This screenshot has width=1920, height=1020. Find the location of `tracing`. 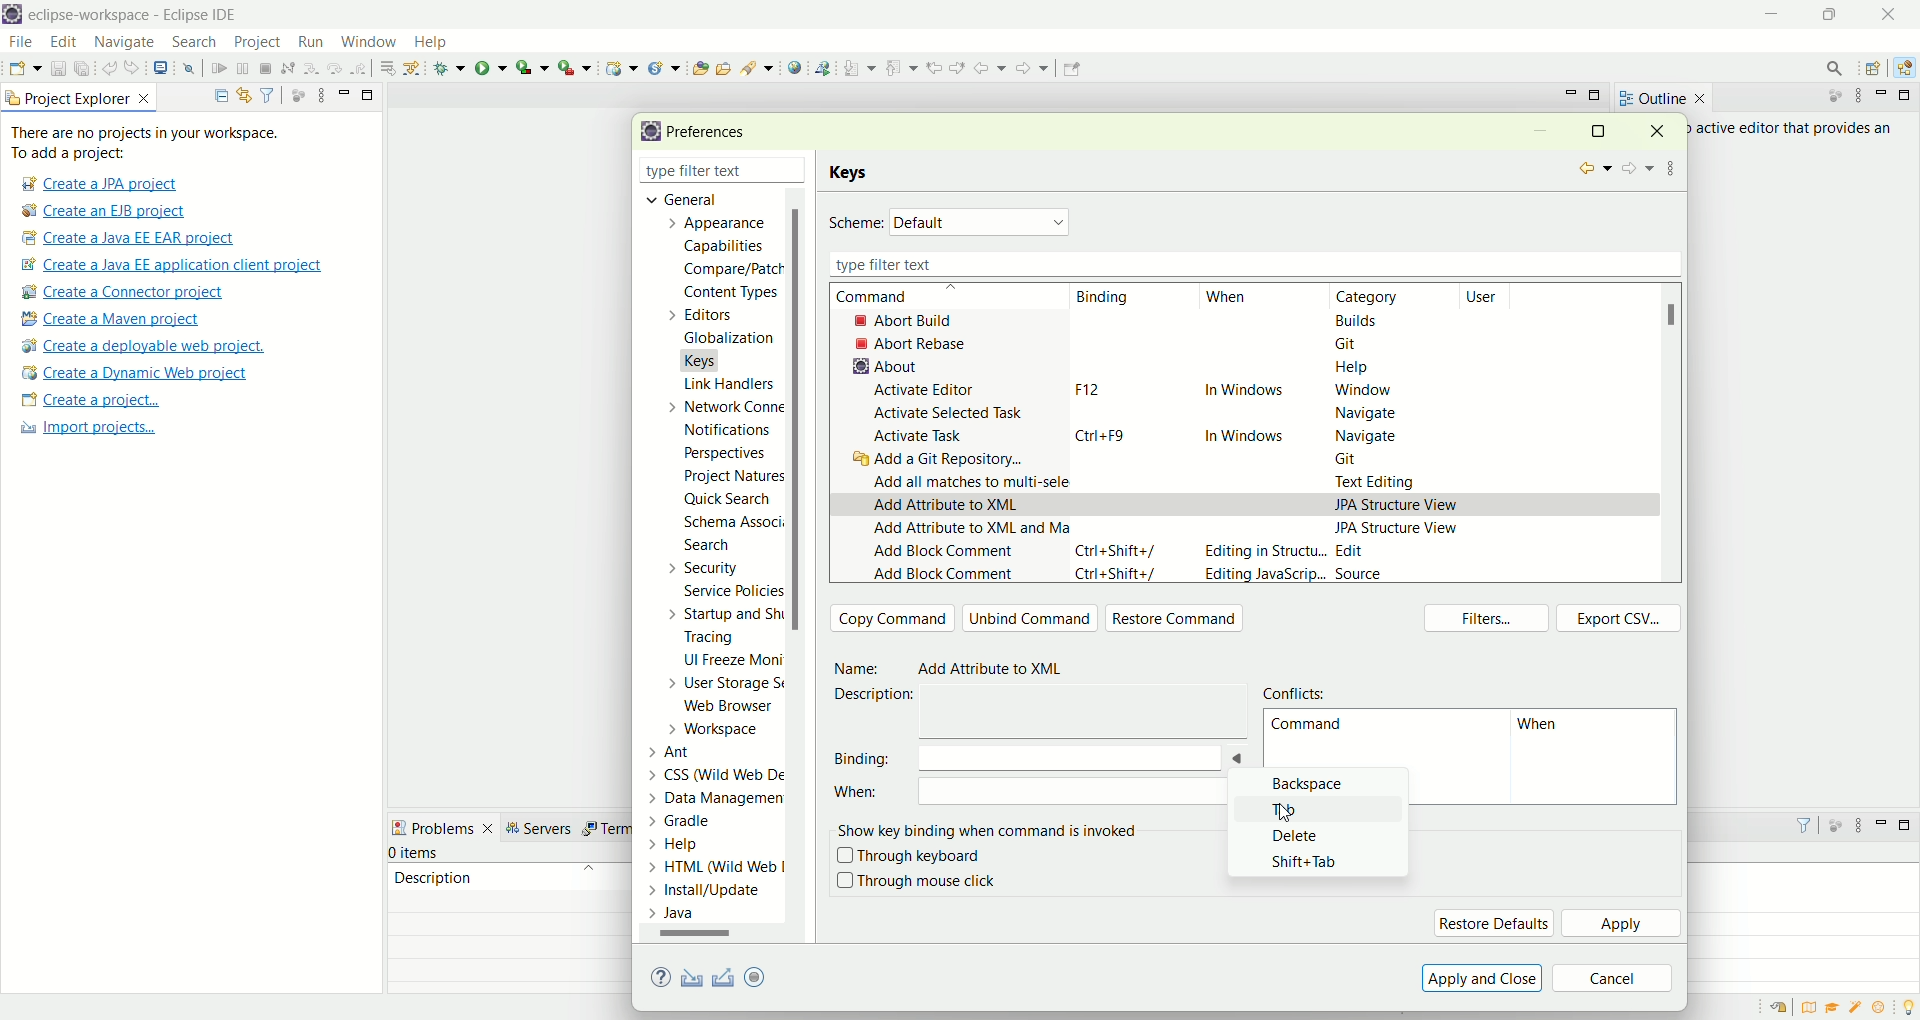

tracing is located at coordinates (723, 639).